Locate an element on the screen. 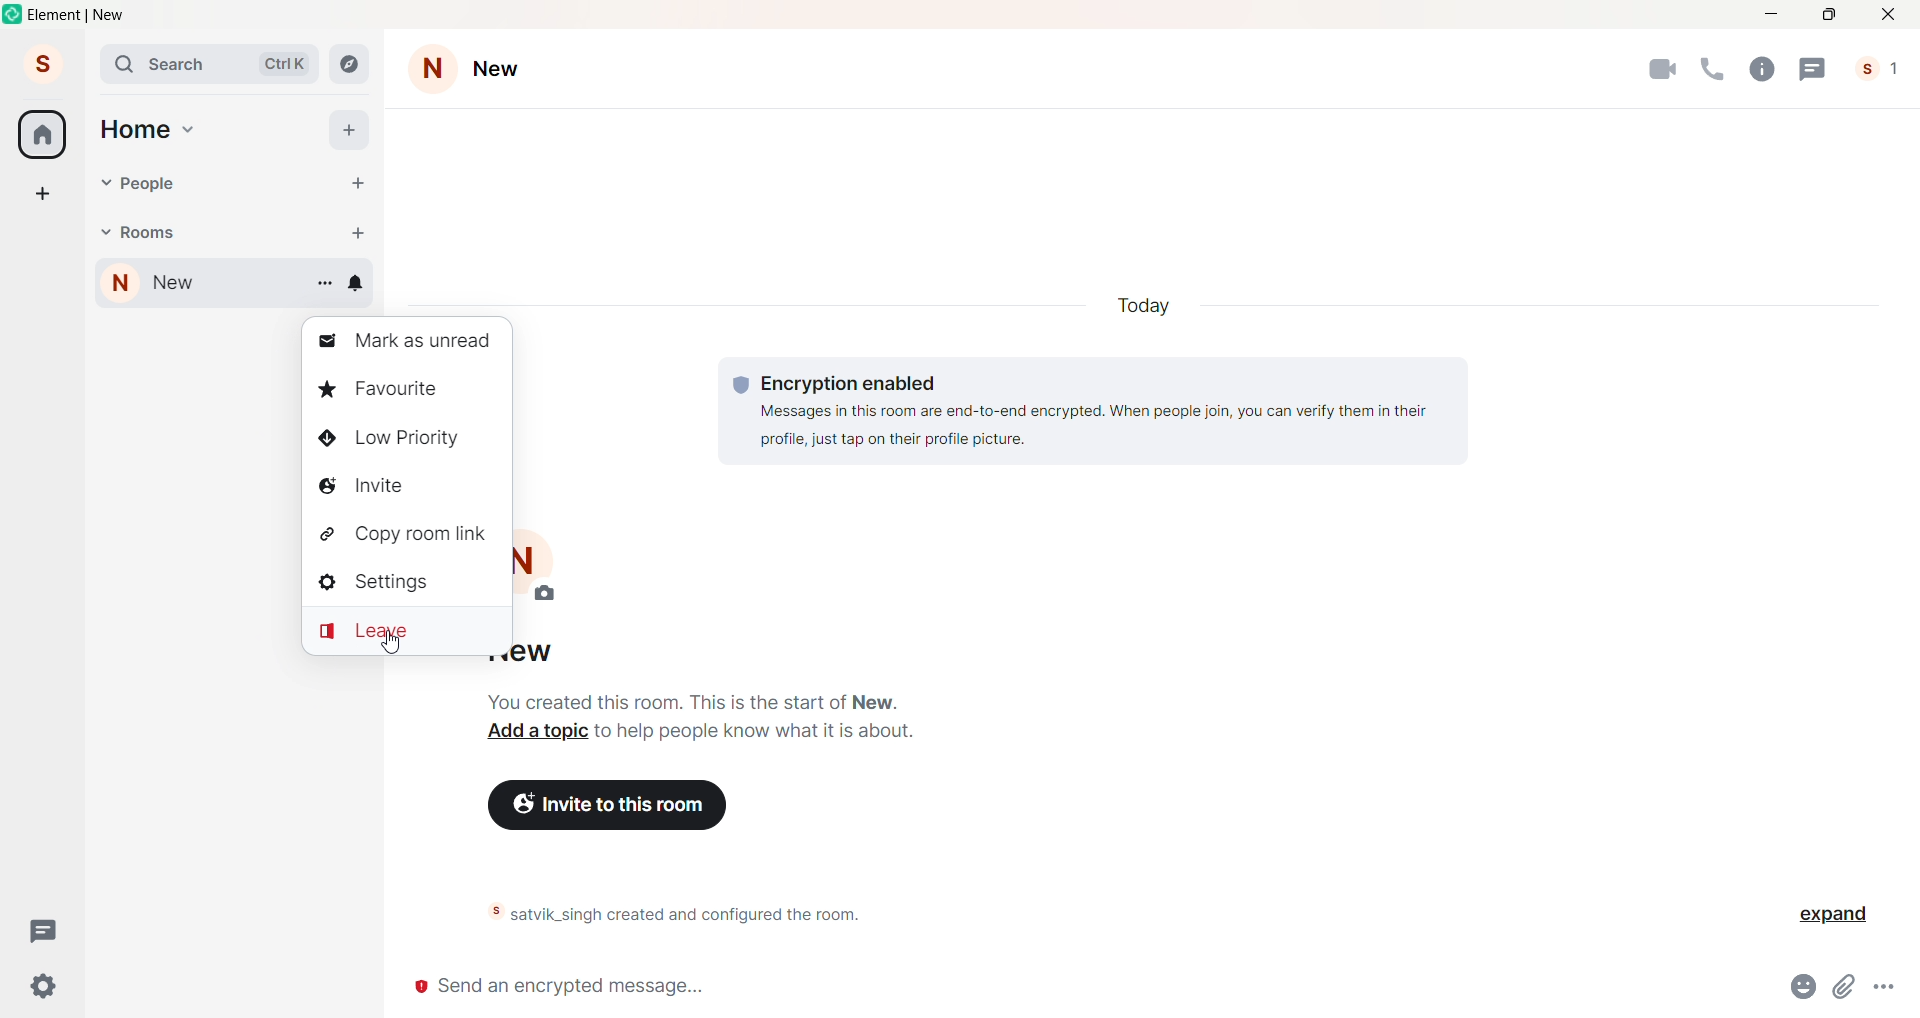 This screenshot has width=1920, height=1018. Add Room is located at coordinates (359, 232).